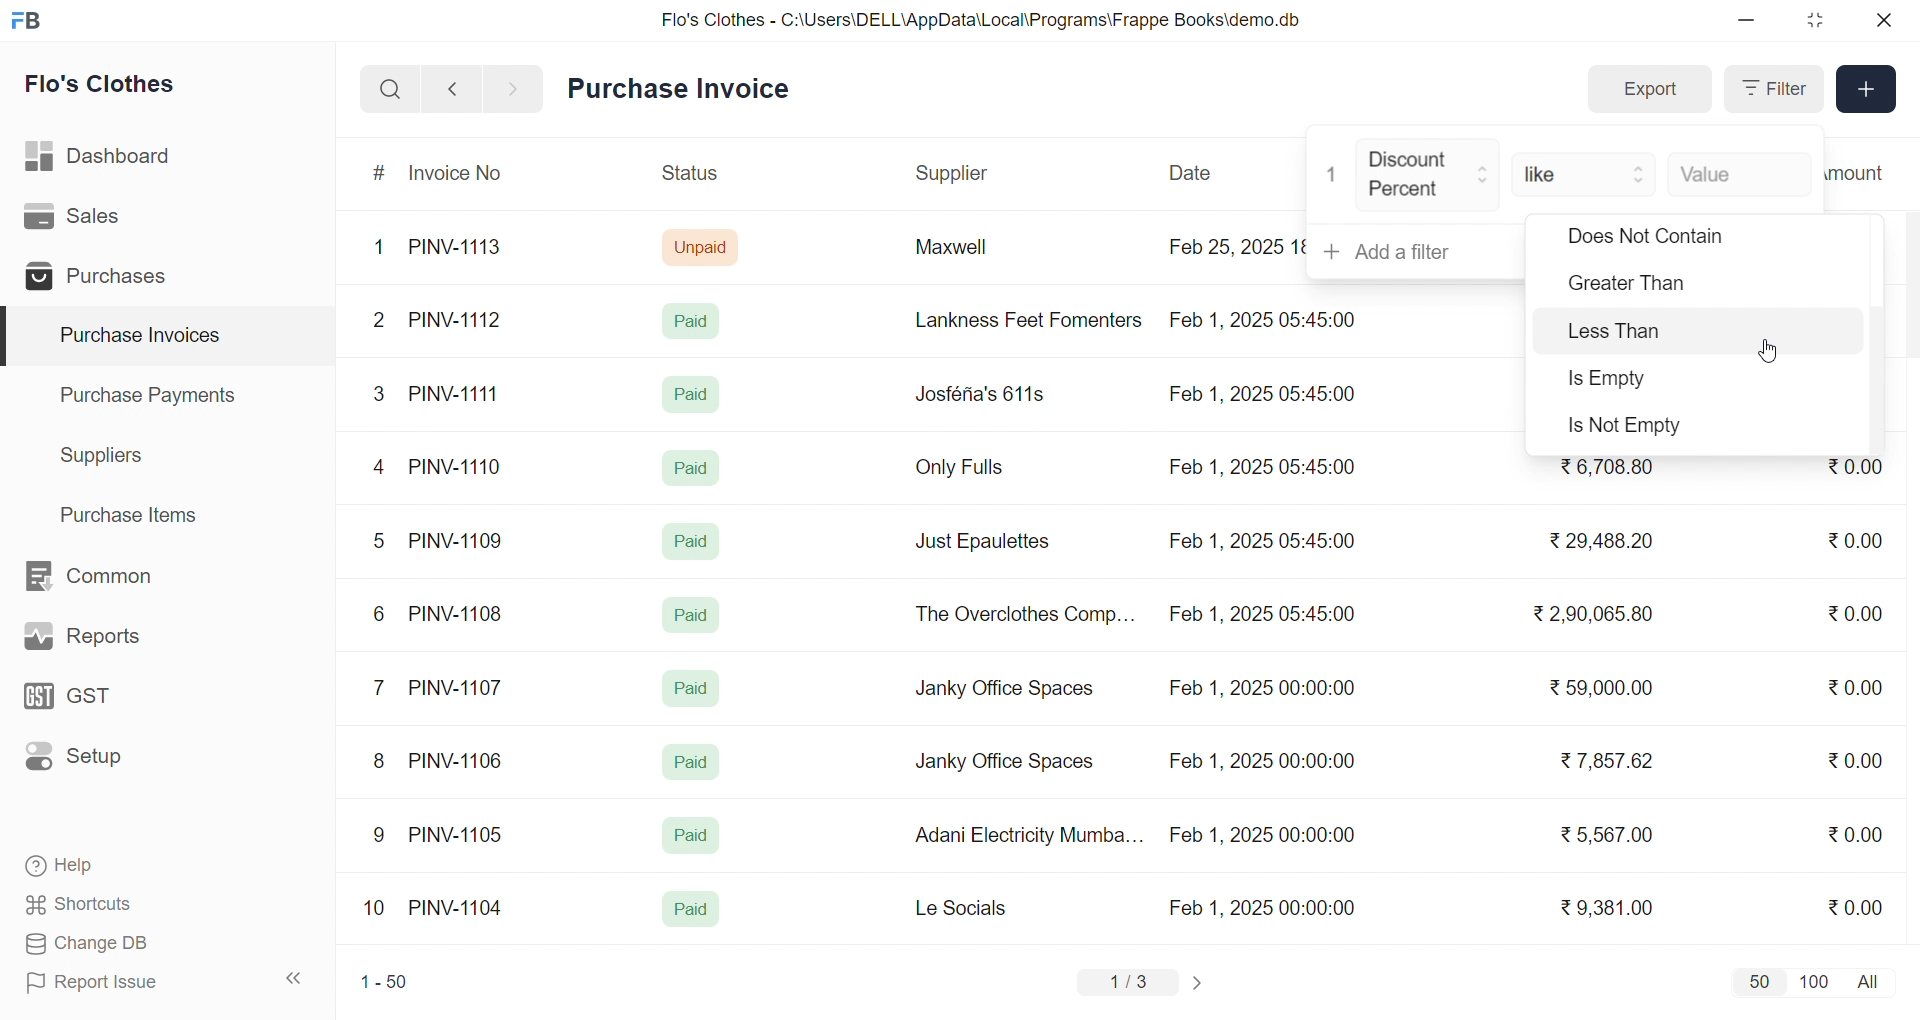 The image size is (1920, 1020). What do you see at coordinates (106, 455) in the screenshot?
I see `Suppliers` at bounding box center [106, 455].